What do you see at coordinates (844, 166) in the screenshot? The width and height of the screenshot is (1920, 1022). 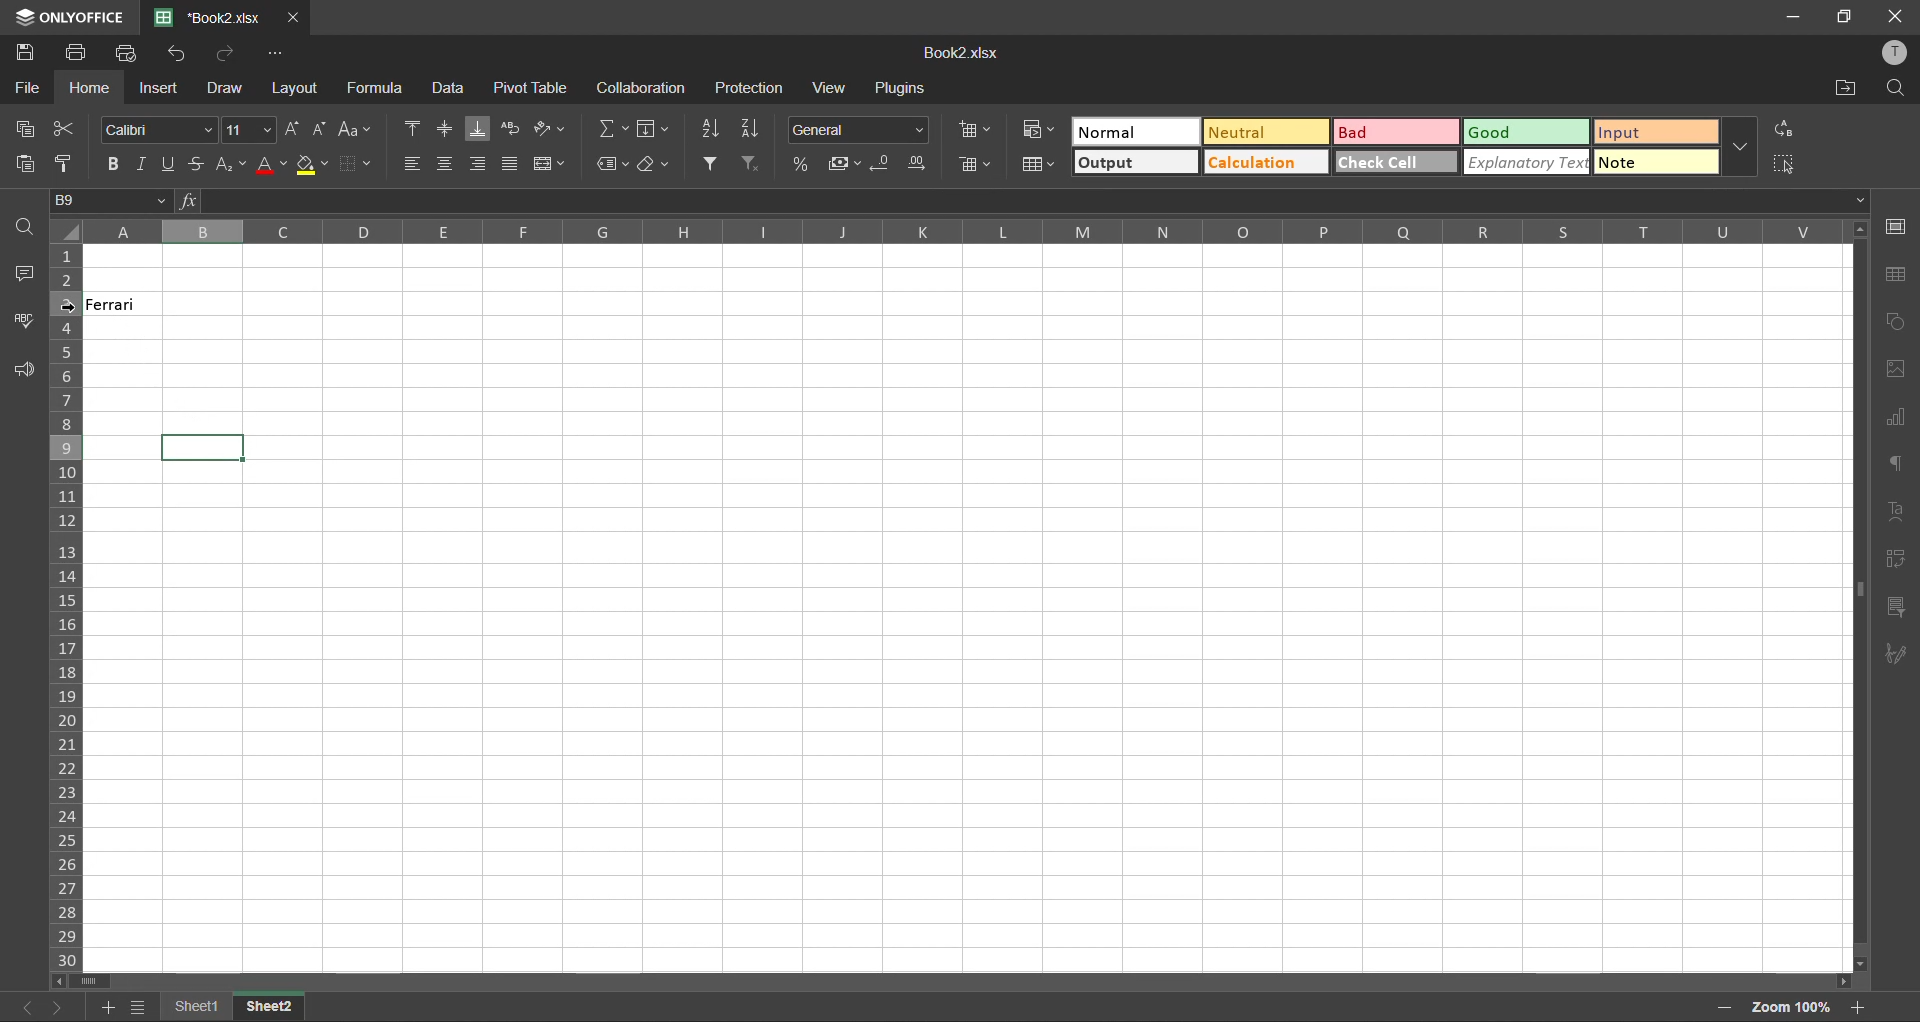 I see `accounting` at bounding box center [844, 166].